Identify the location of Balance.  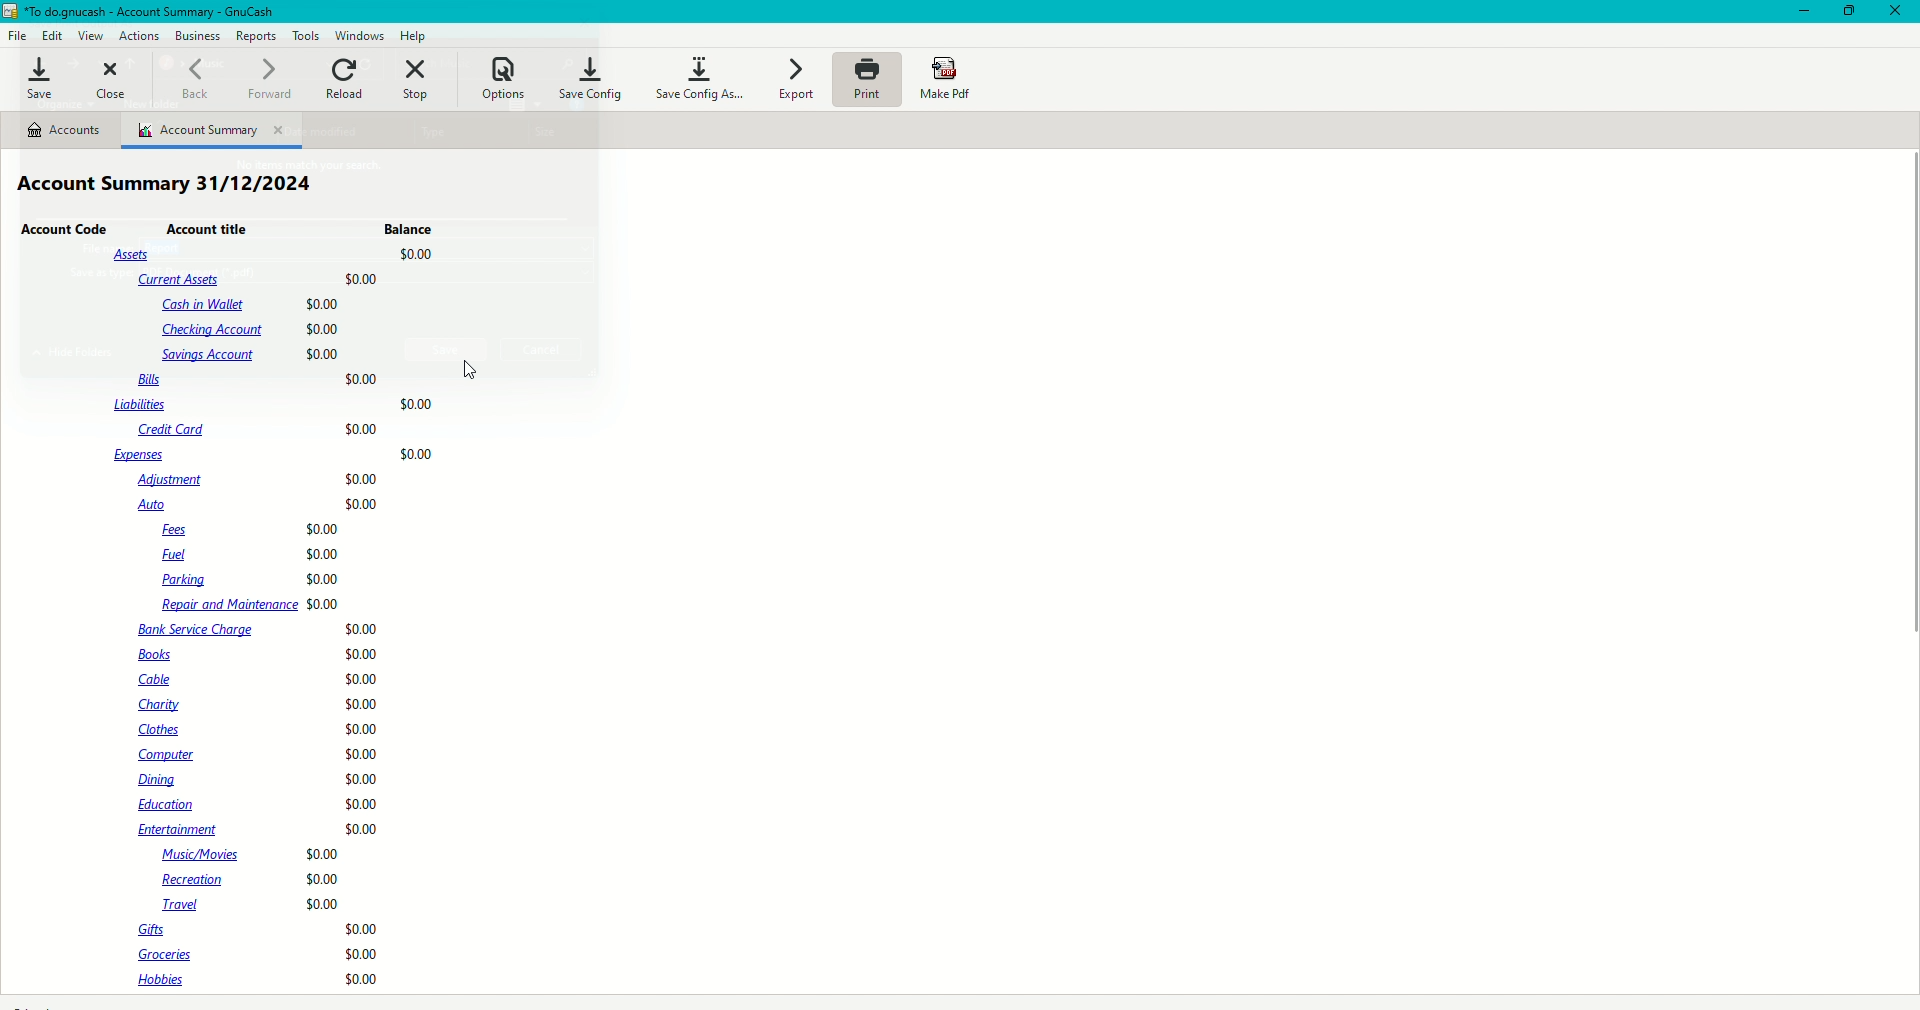
(410, 230).